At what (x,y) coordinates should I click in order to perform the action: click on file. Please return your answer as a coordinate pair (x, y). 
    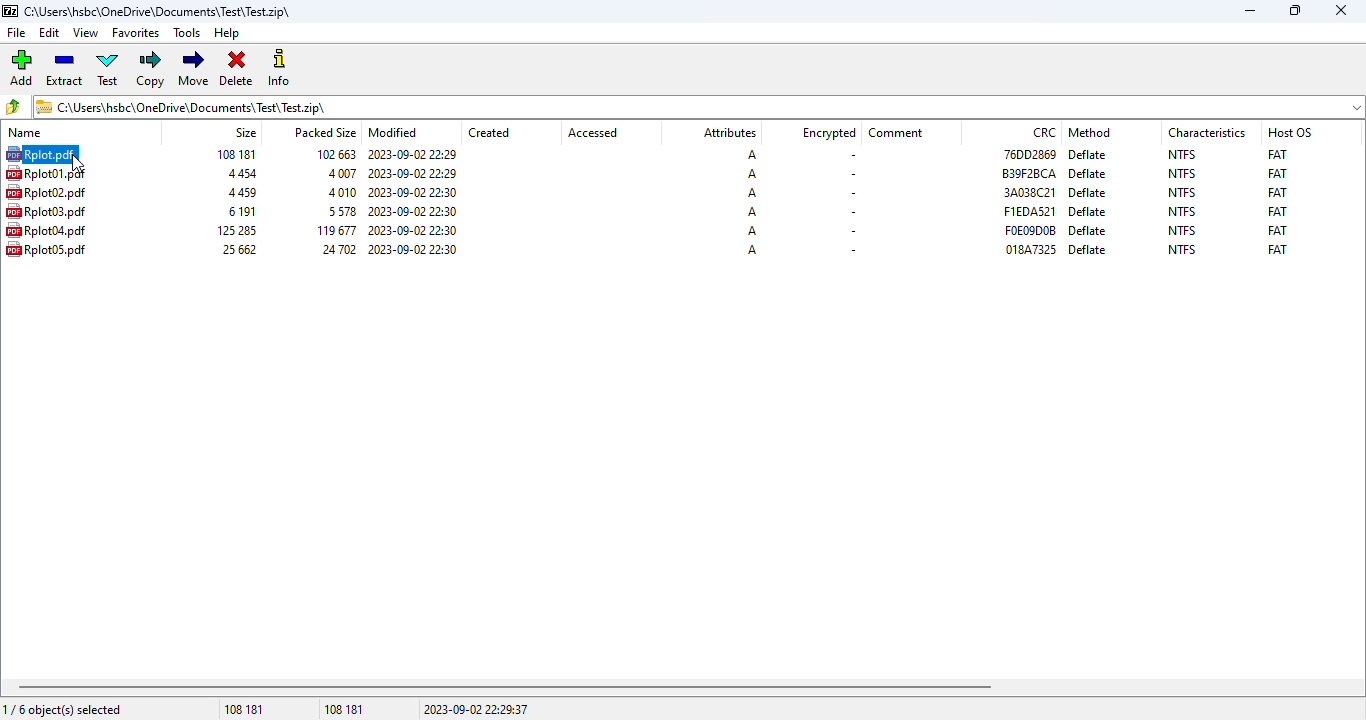
    Looking at the image, I should click on (46, 173).